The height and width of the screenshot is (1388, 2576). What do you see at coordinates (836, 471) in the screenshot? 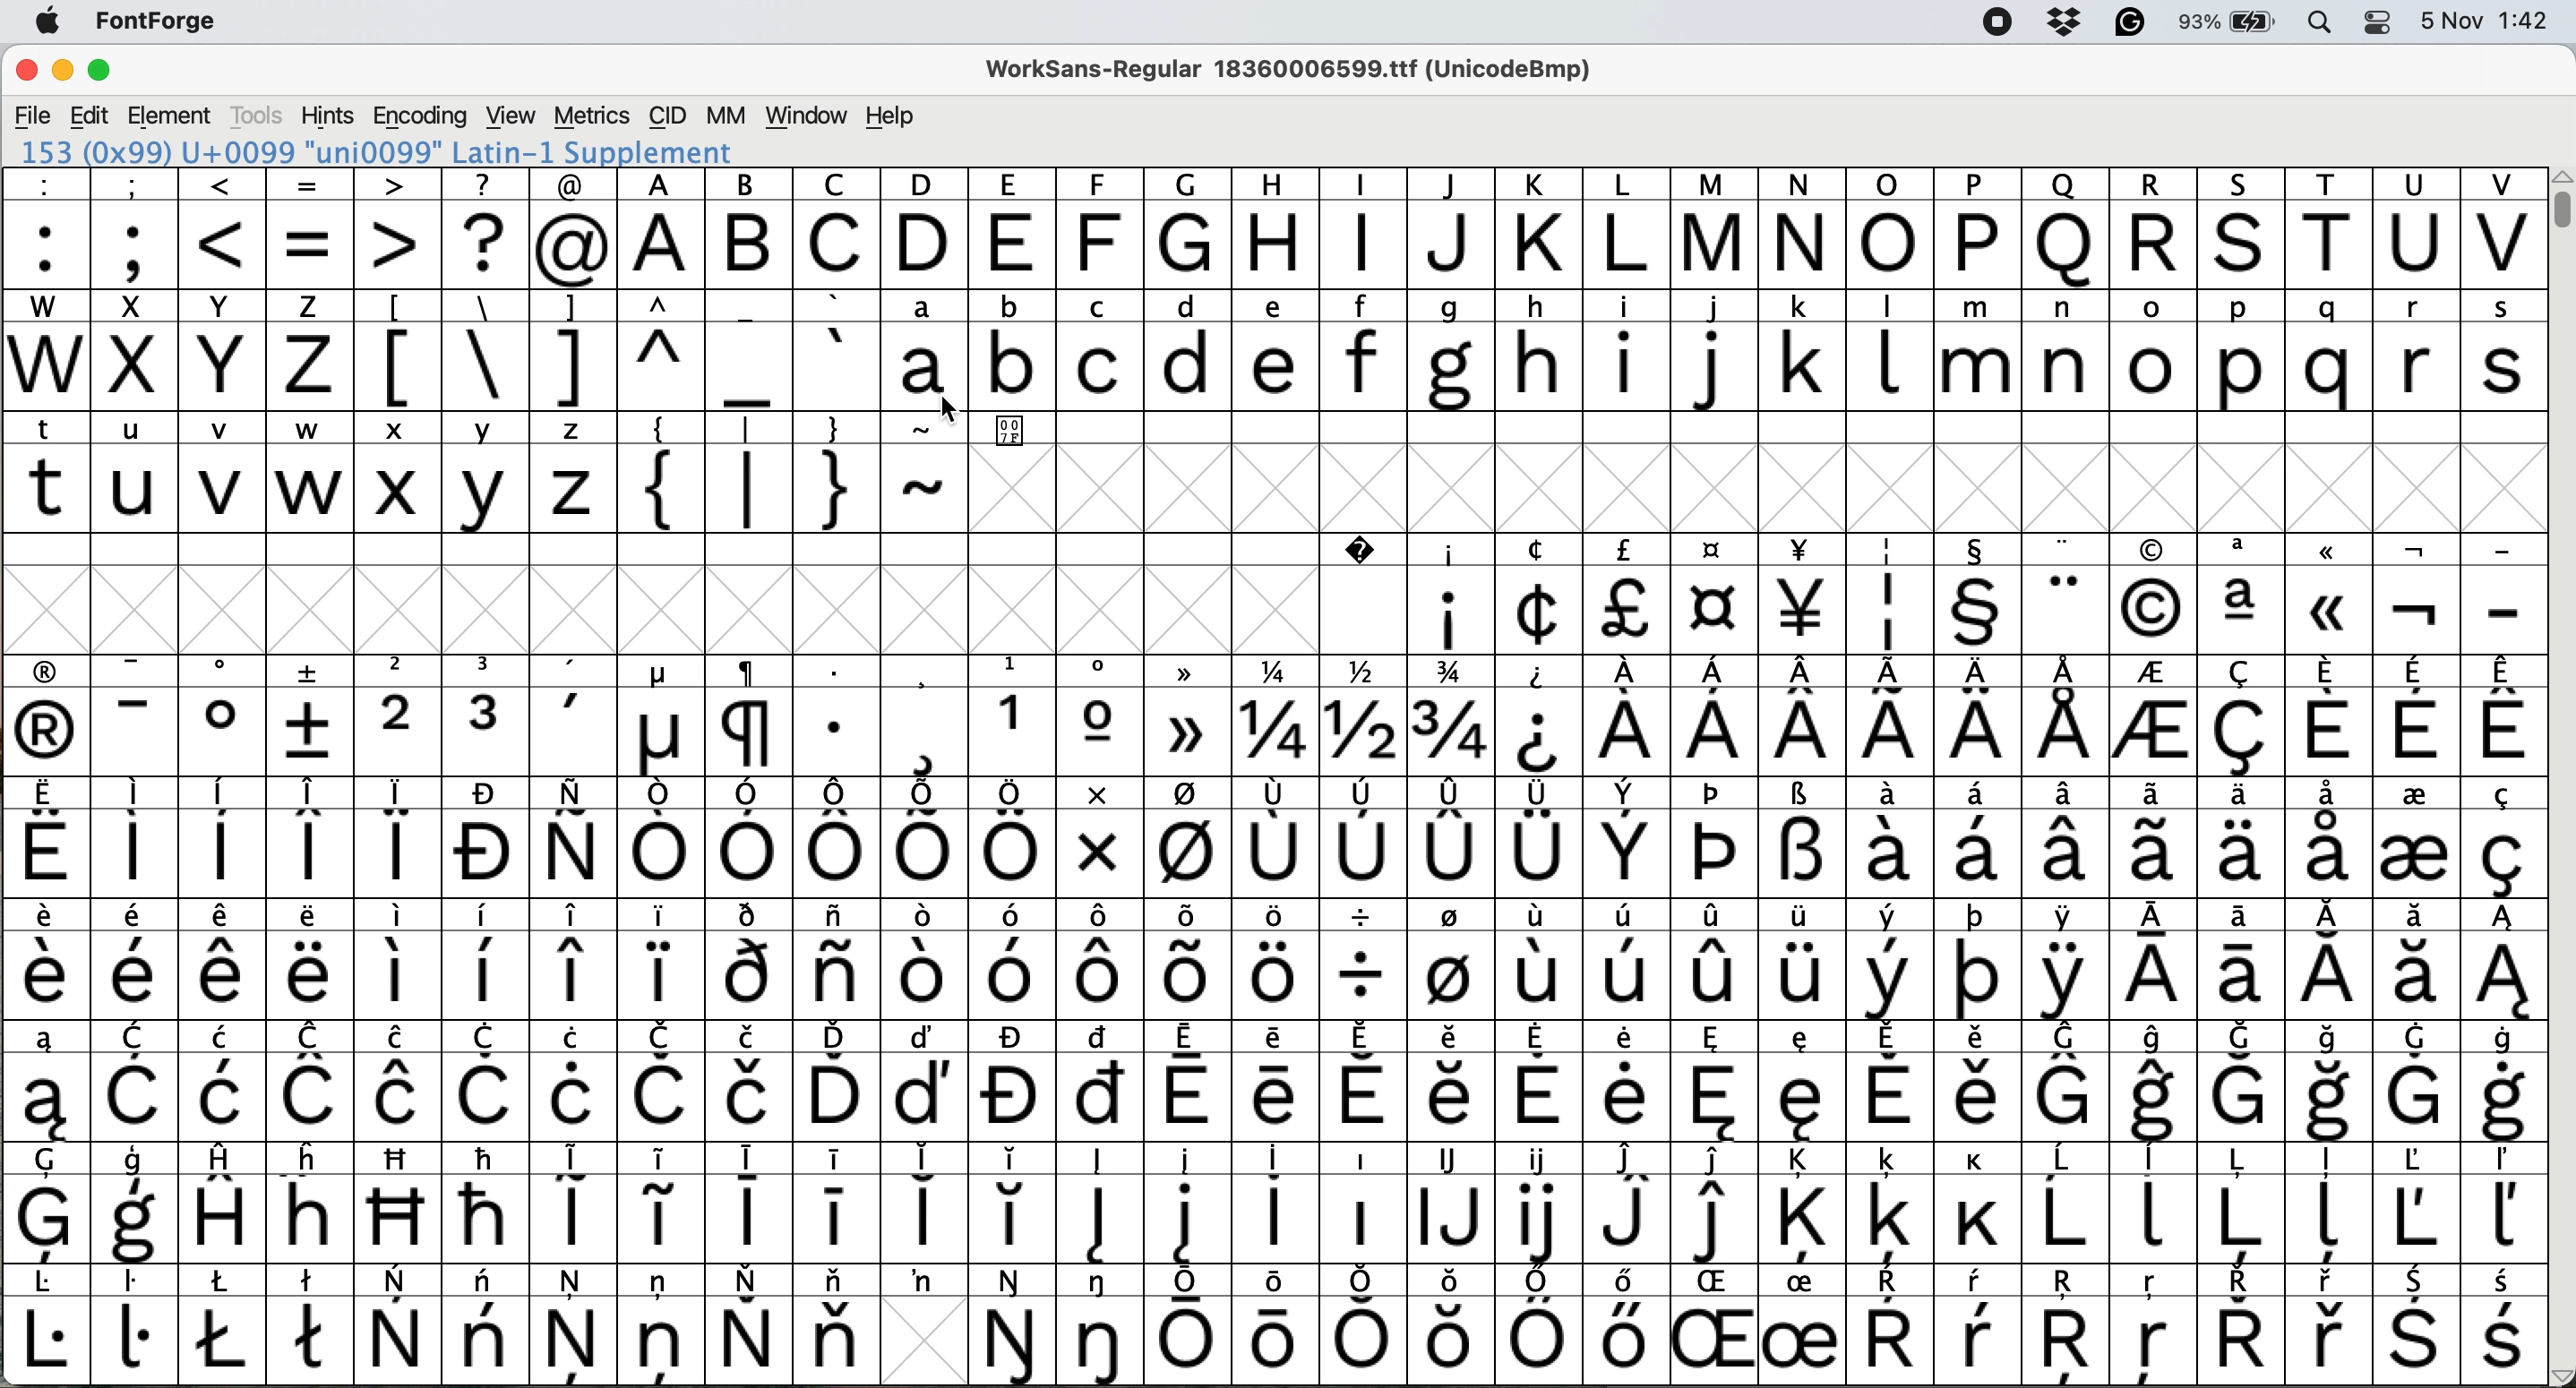
I see `}` at bounding box center [836, 471].